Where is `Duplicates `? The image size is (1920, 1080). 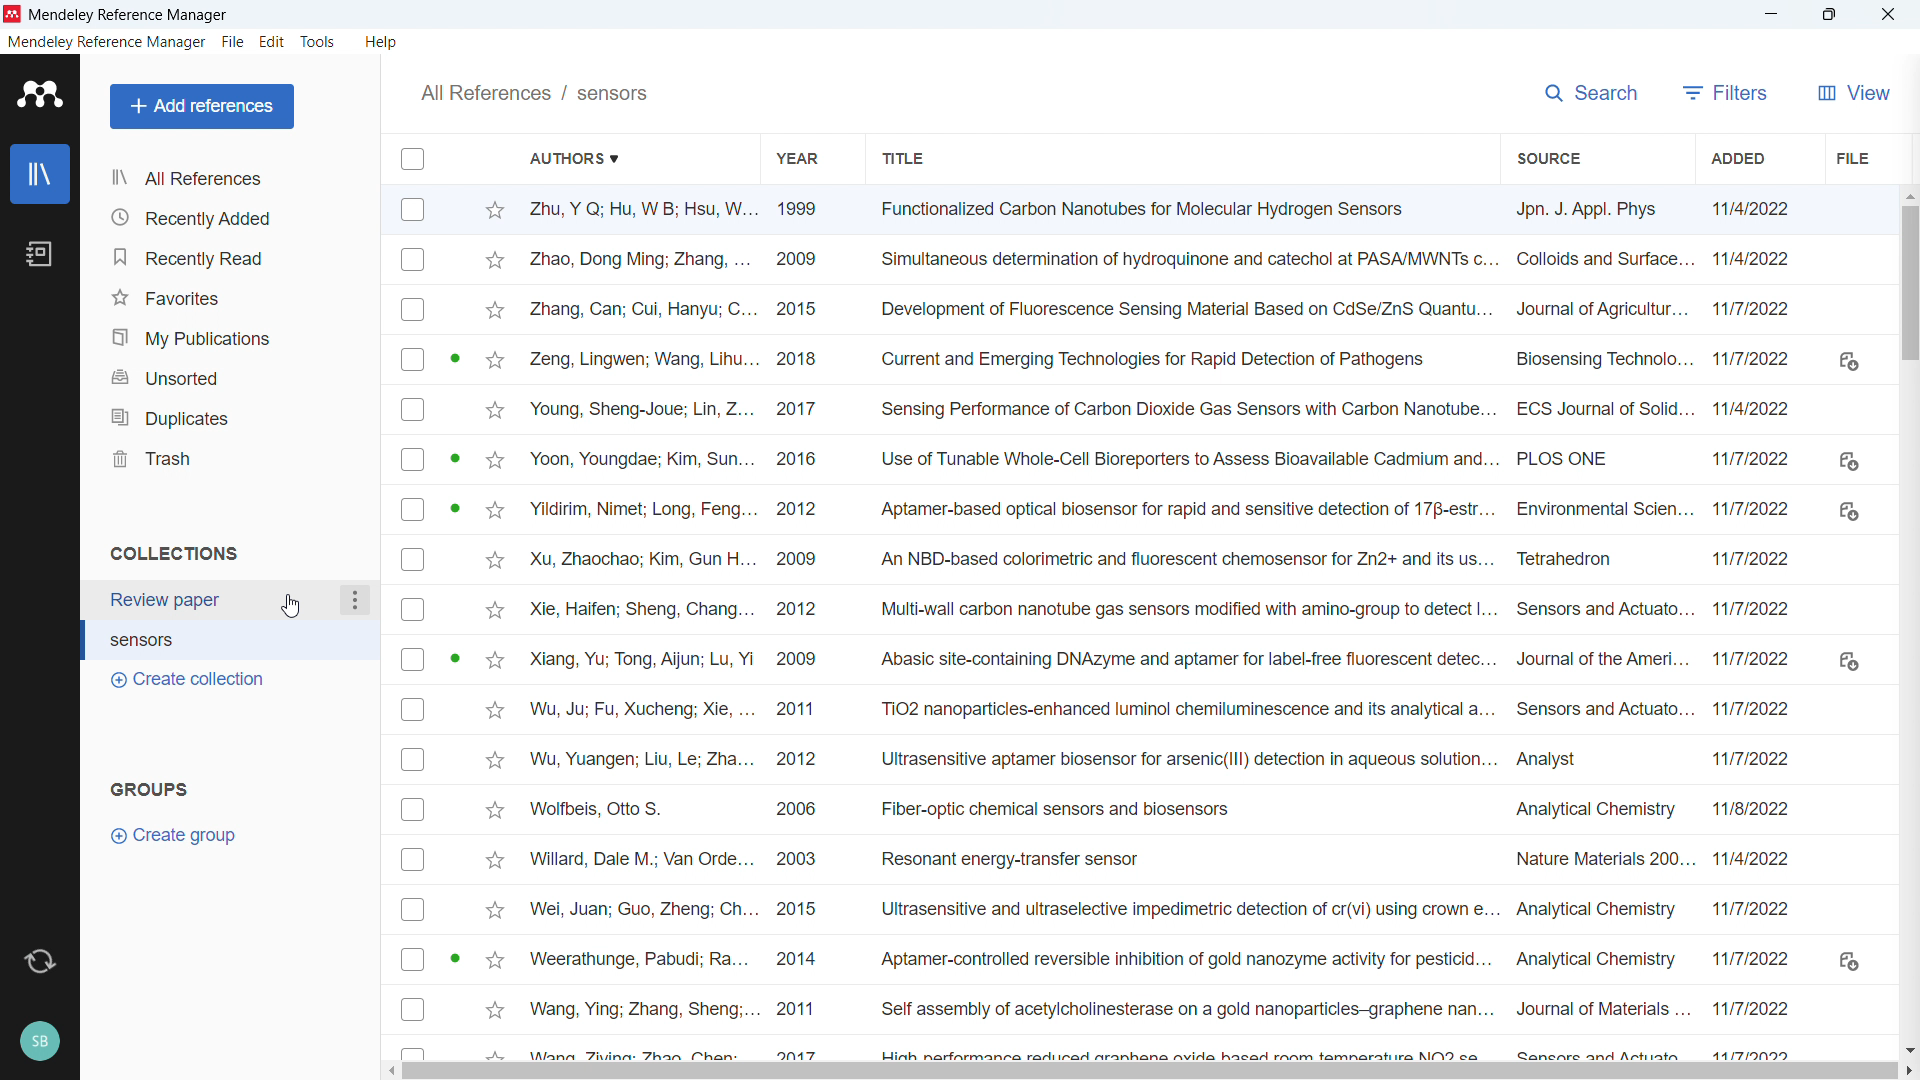
Duplicates  is located at coordinates (237, 417).